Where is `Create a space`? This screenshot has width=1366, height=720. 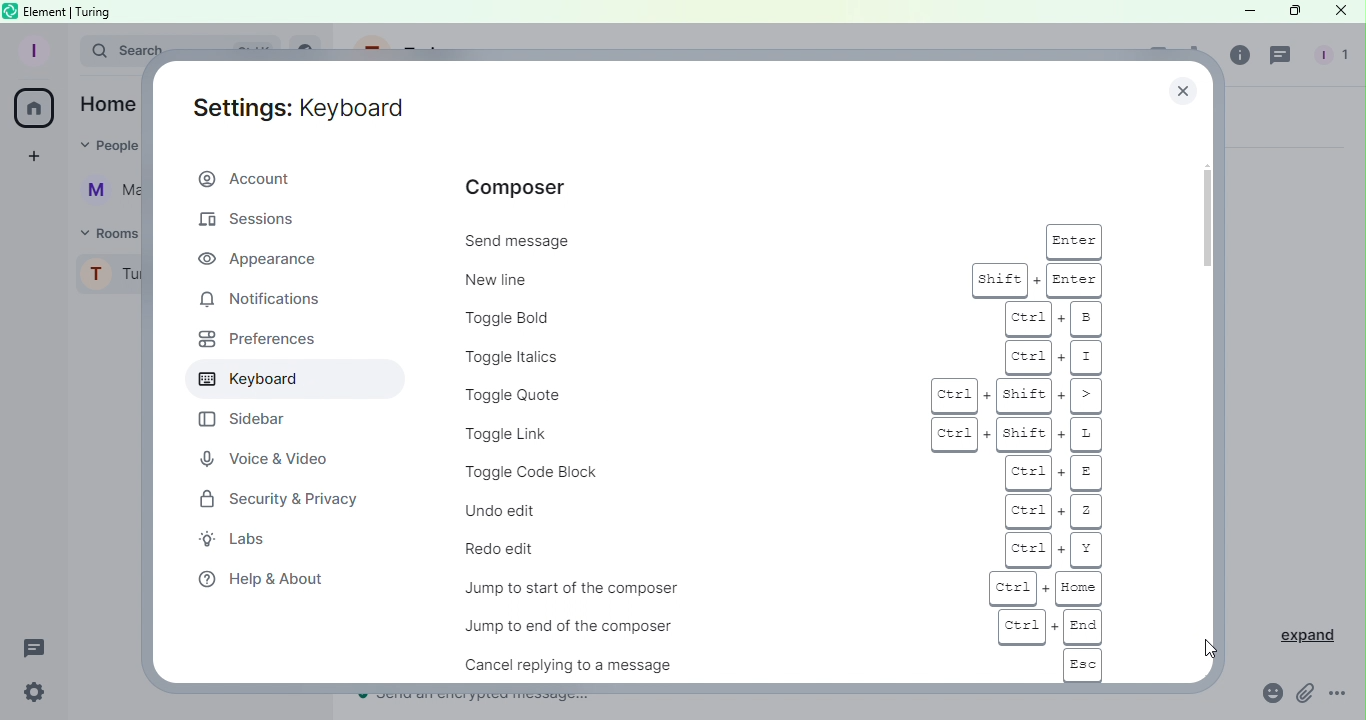 Create a space is located at coordinates (30, 159).